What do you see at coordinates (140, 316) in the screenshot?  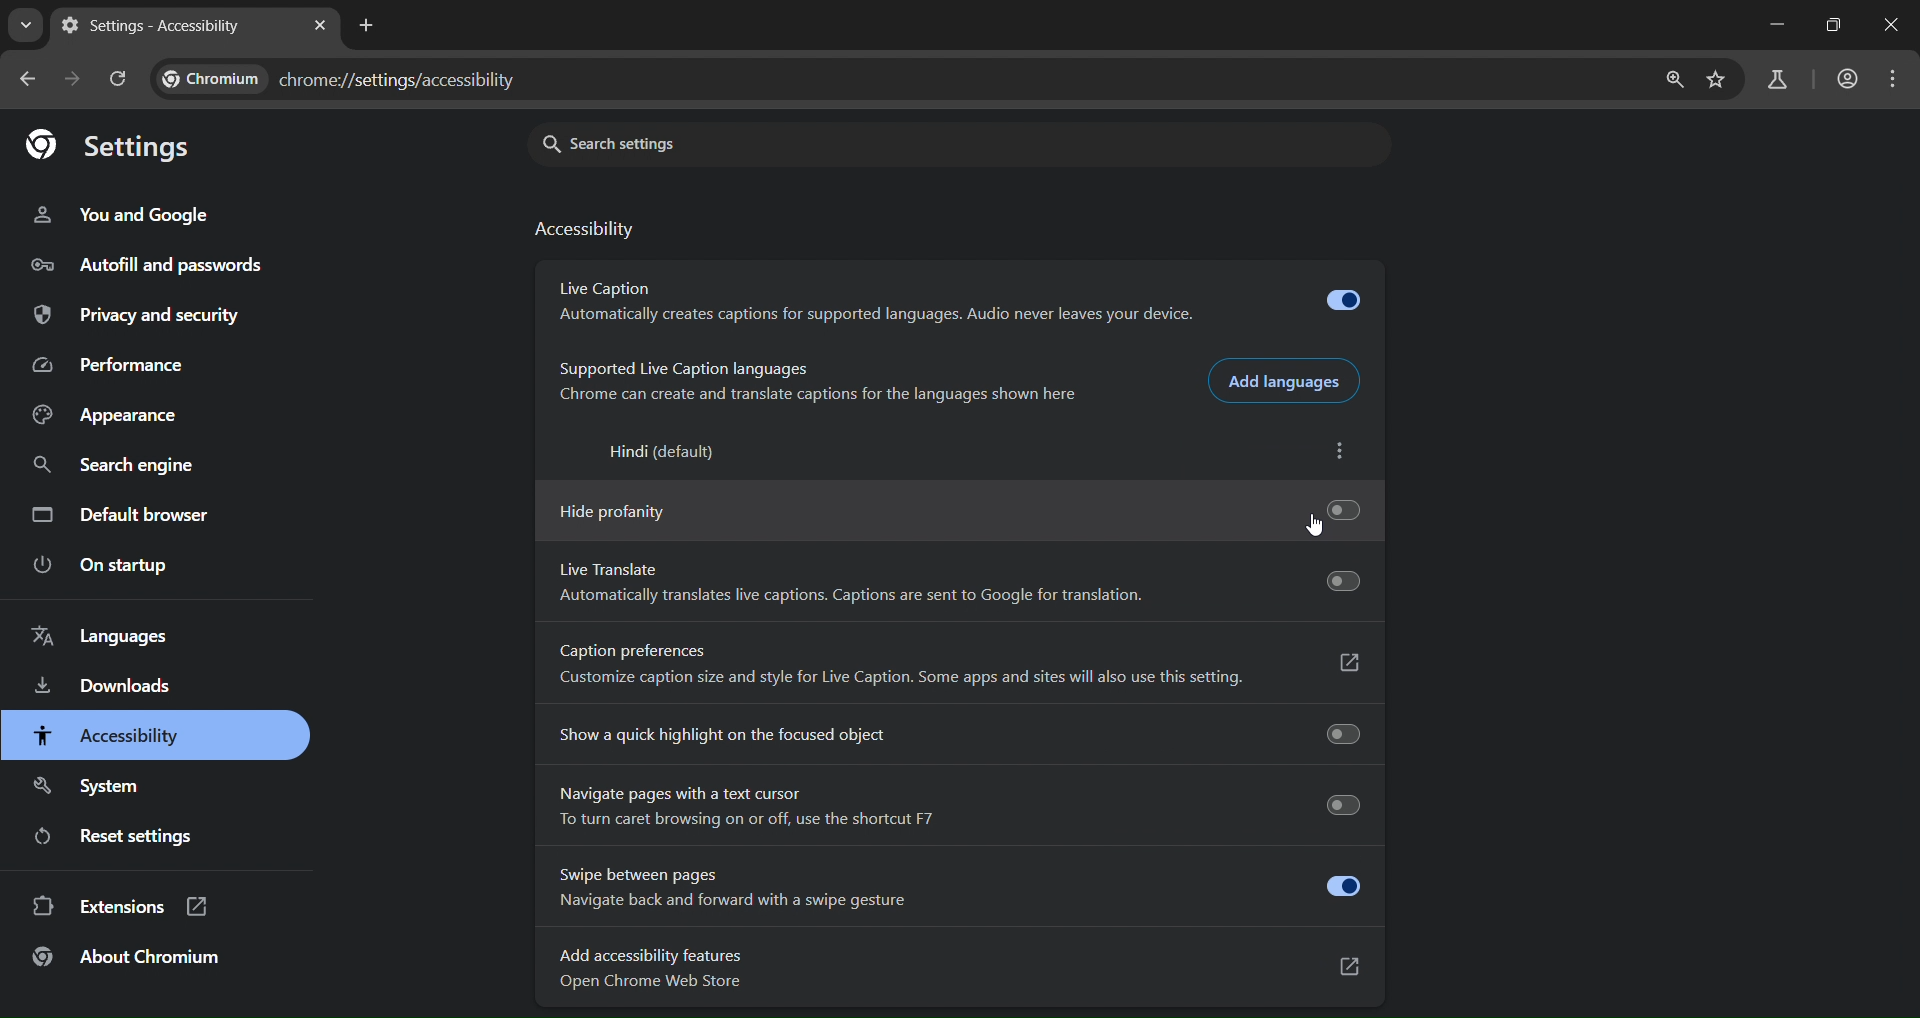 I see `privacy and security` at bounding box center [140, 316].